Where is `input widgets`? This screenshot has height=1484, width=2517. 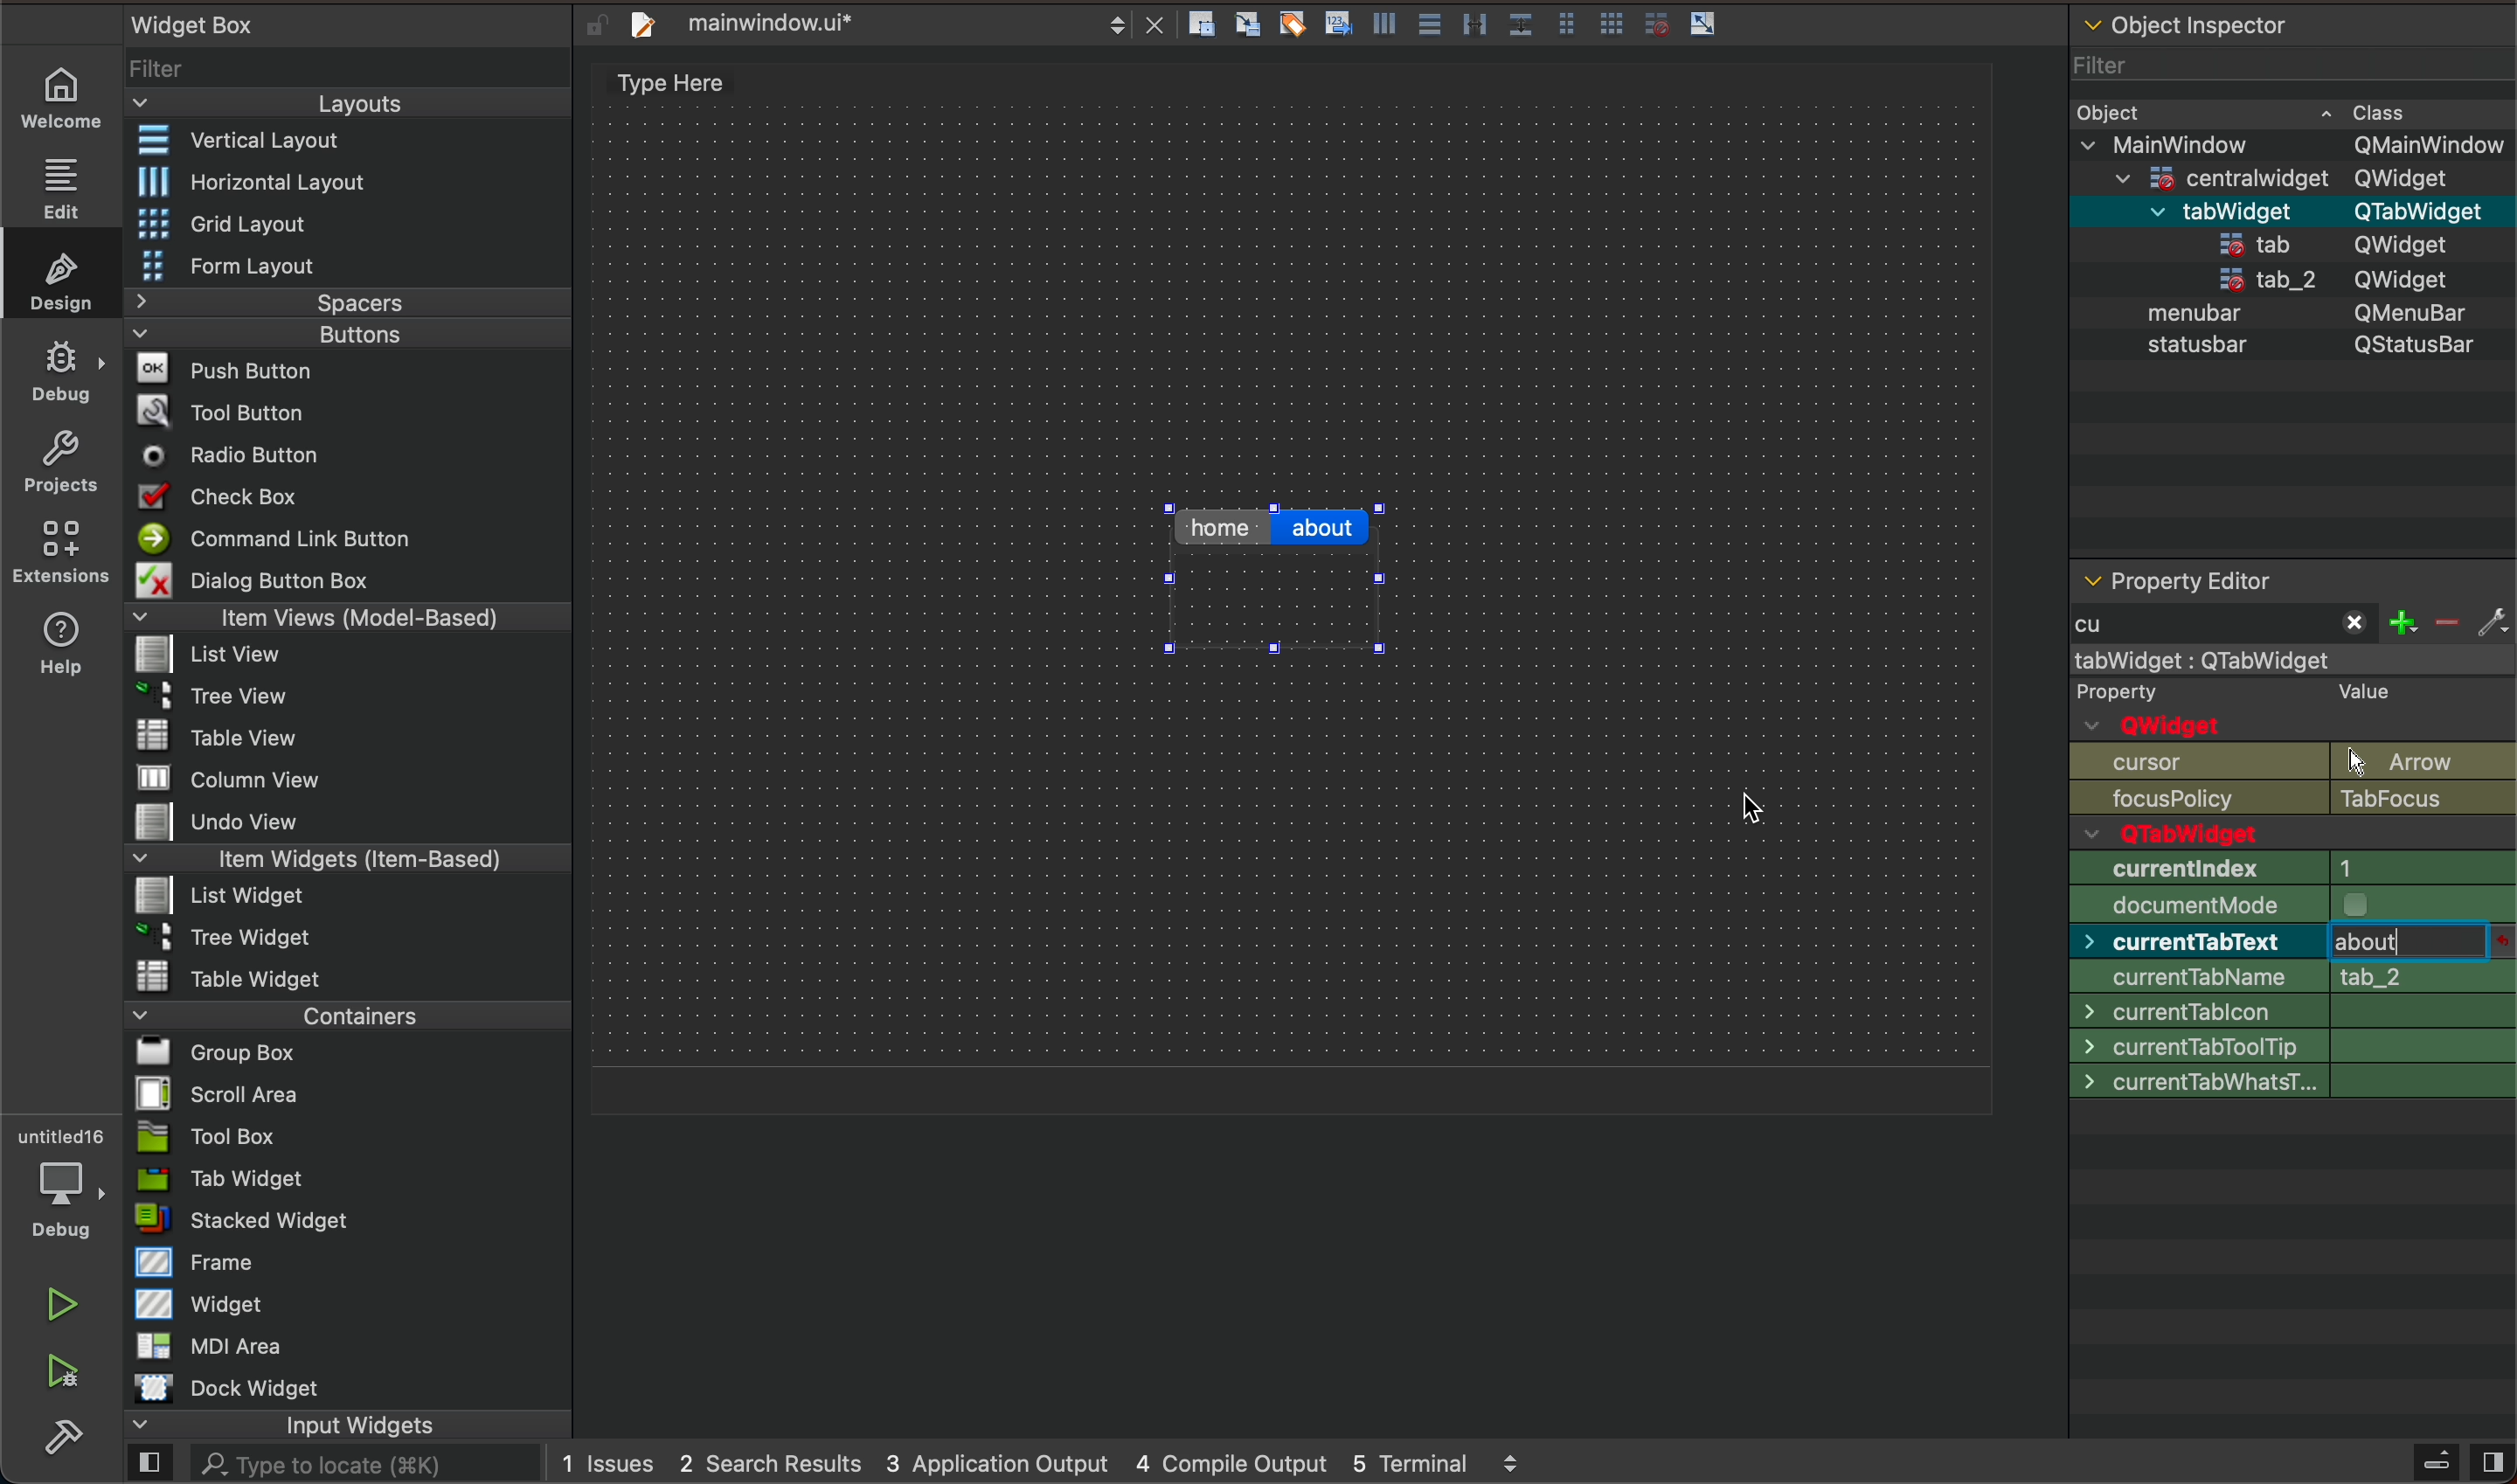 input widgets is located at coordinates (352, 1427).